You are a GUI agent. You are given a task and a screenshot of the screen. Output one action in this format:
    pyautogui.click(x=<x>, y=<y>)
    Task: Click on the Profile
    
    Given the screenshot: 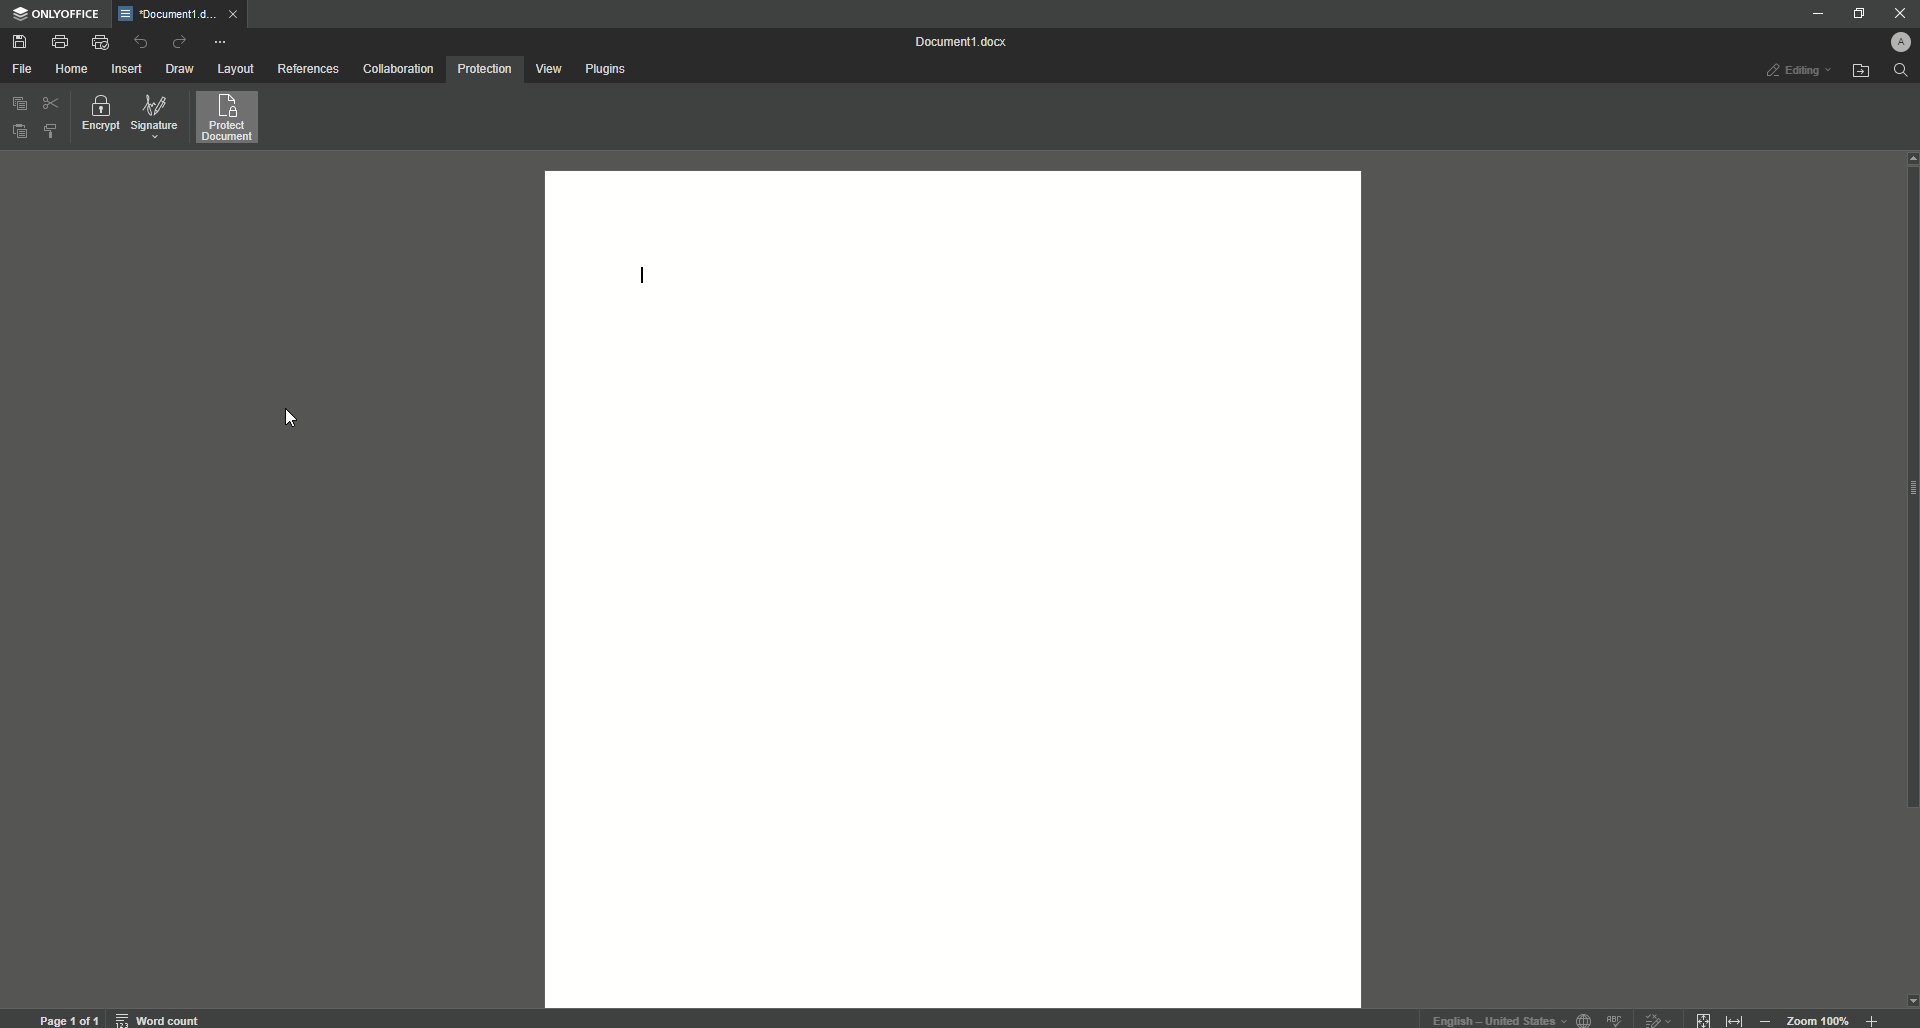 What is the action you would take?
    pyautogui.click(x=1892, y=41)
    